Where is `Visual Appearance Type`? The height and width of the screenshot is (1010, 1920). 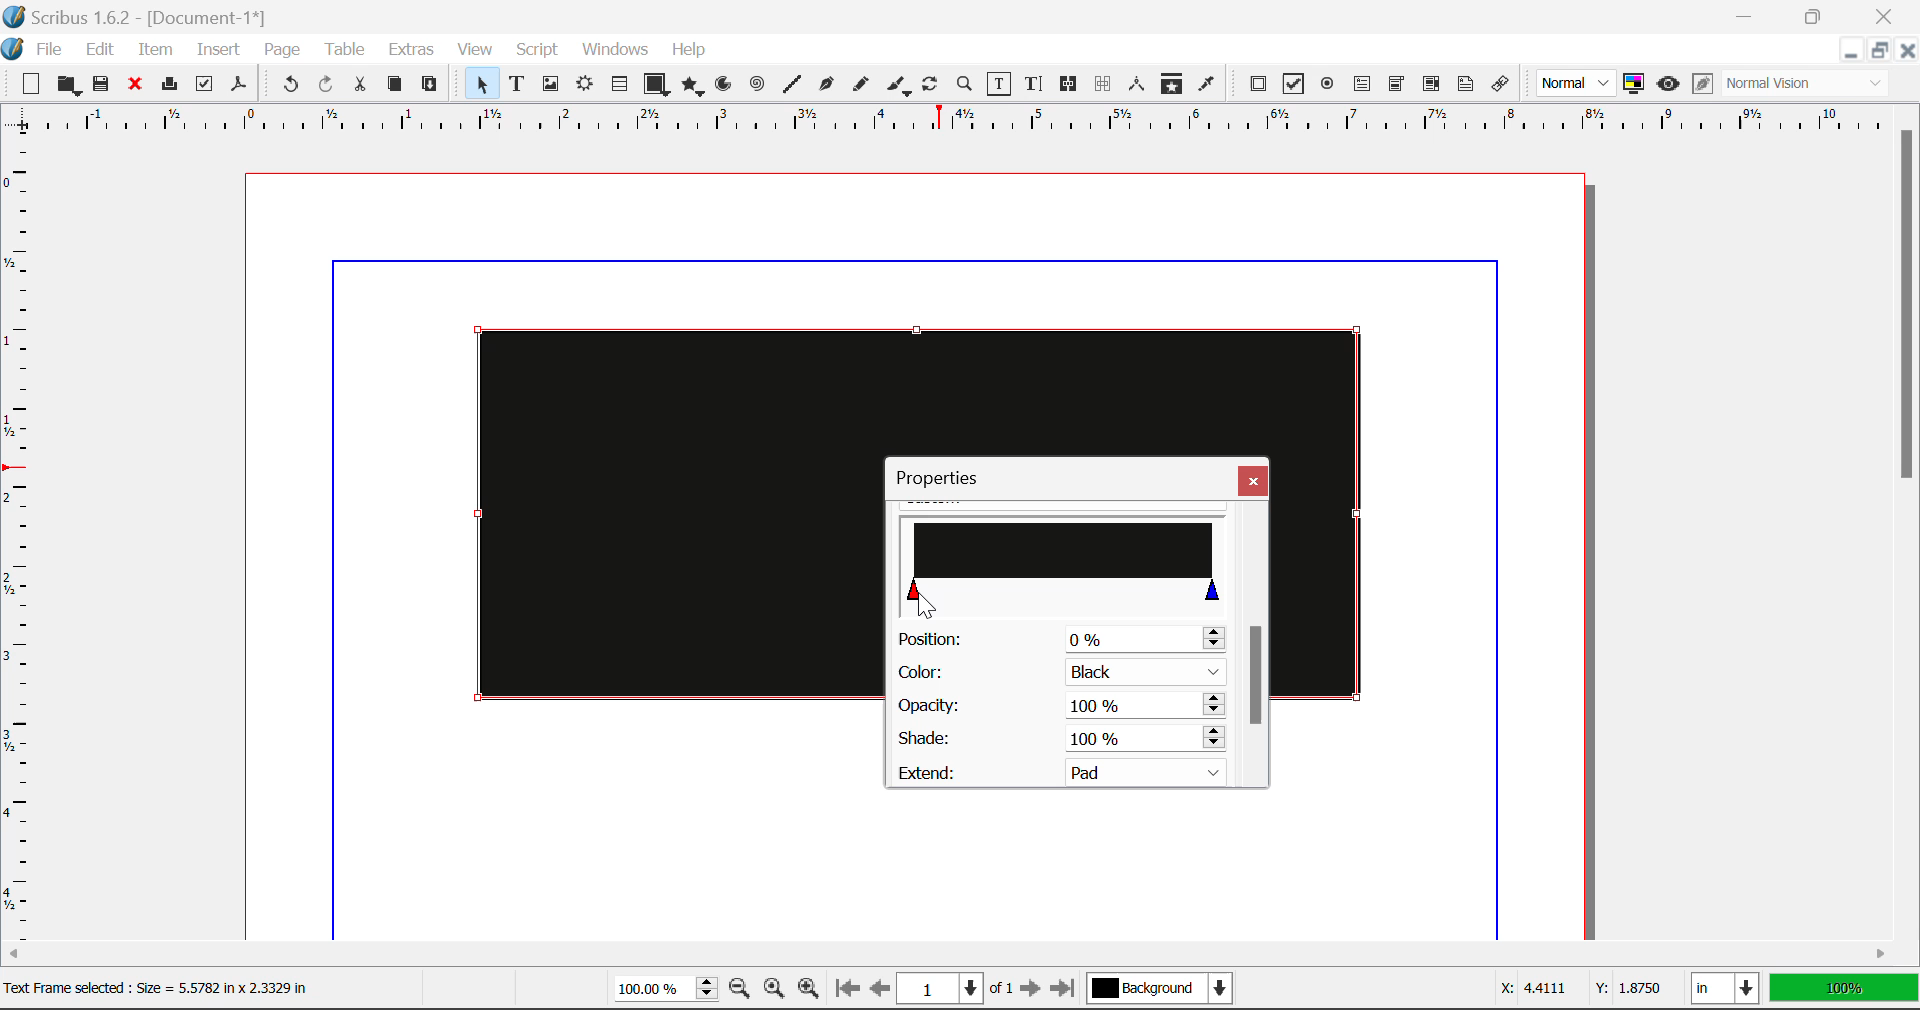
Visual Appearance Type is located at coordinates (1807, 85).